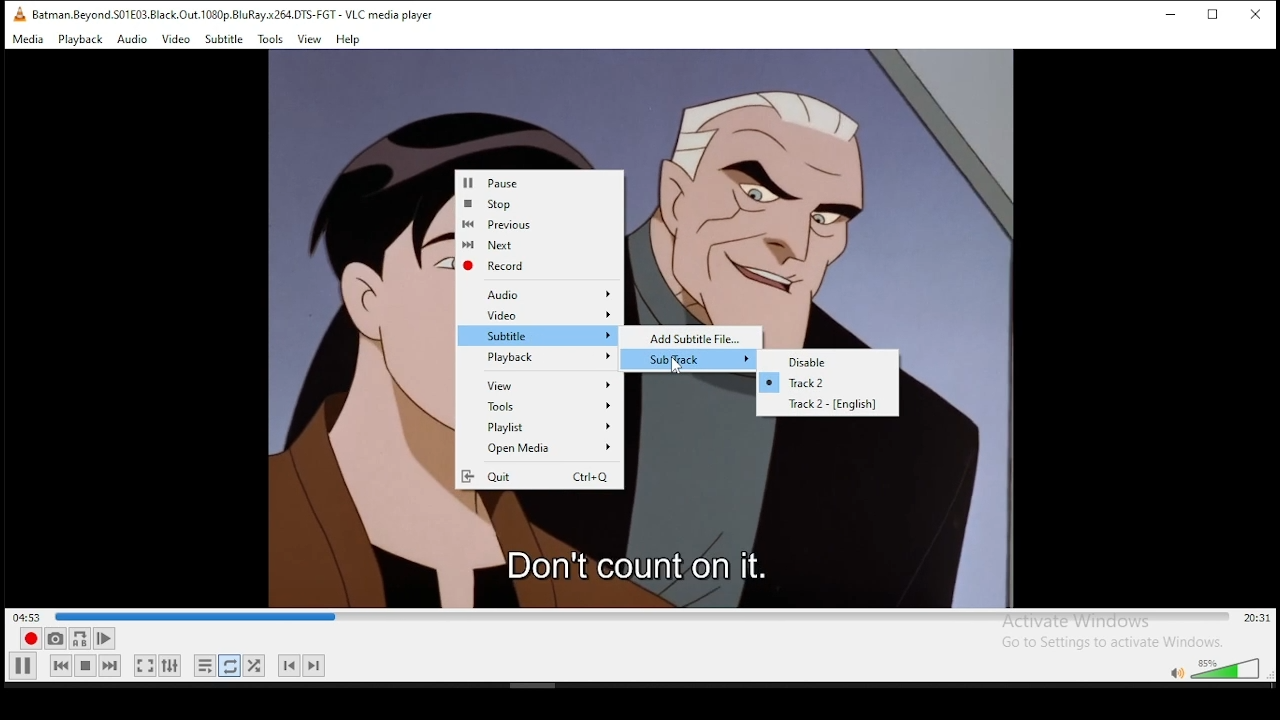 This screenshot has width=1280, height=720. Describe the element at coordinates (538, 449) in the screenshot. I see `‘Open Media ` at that location.